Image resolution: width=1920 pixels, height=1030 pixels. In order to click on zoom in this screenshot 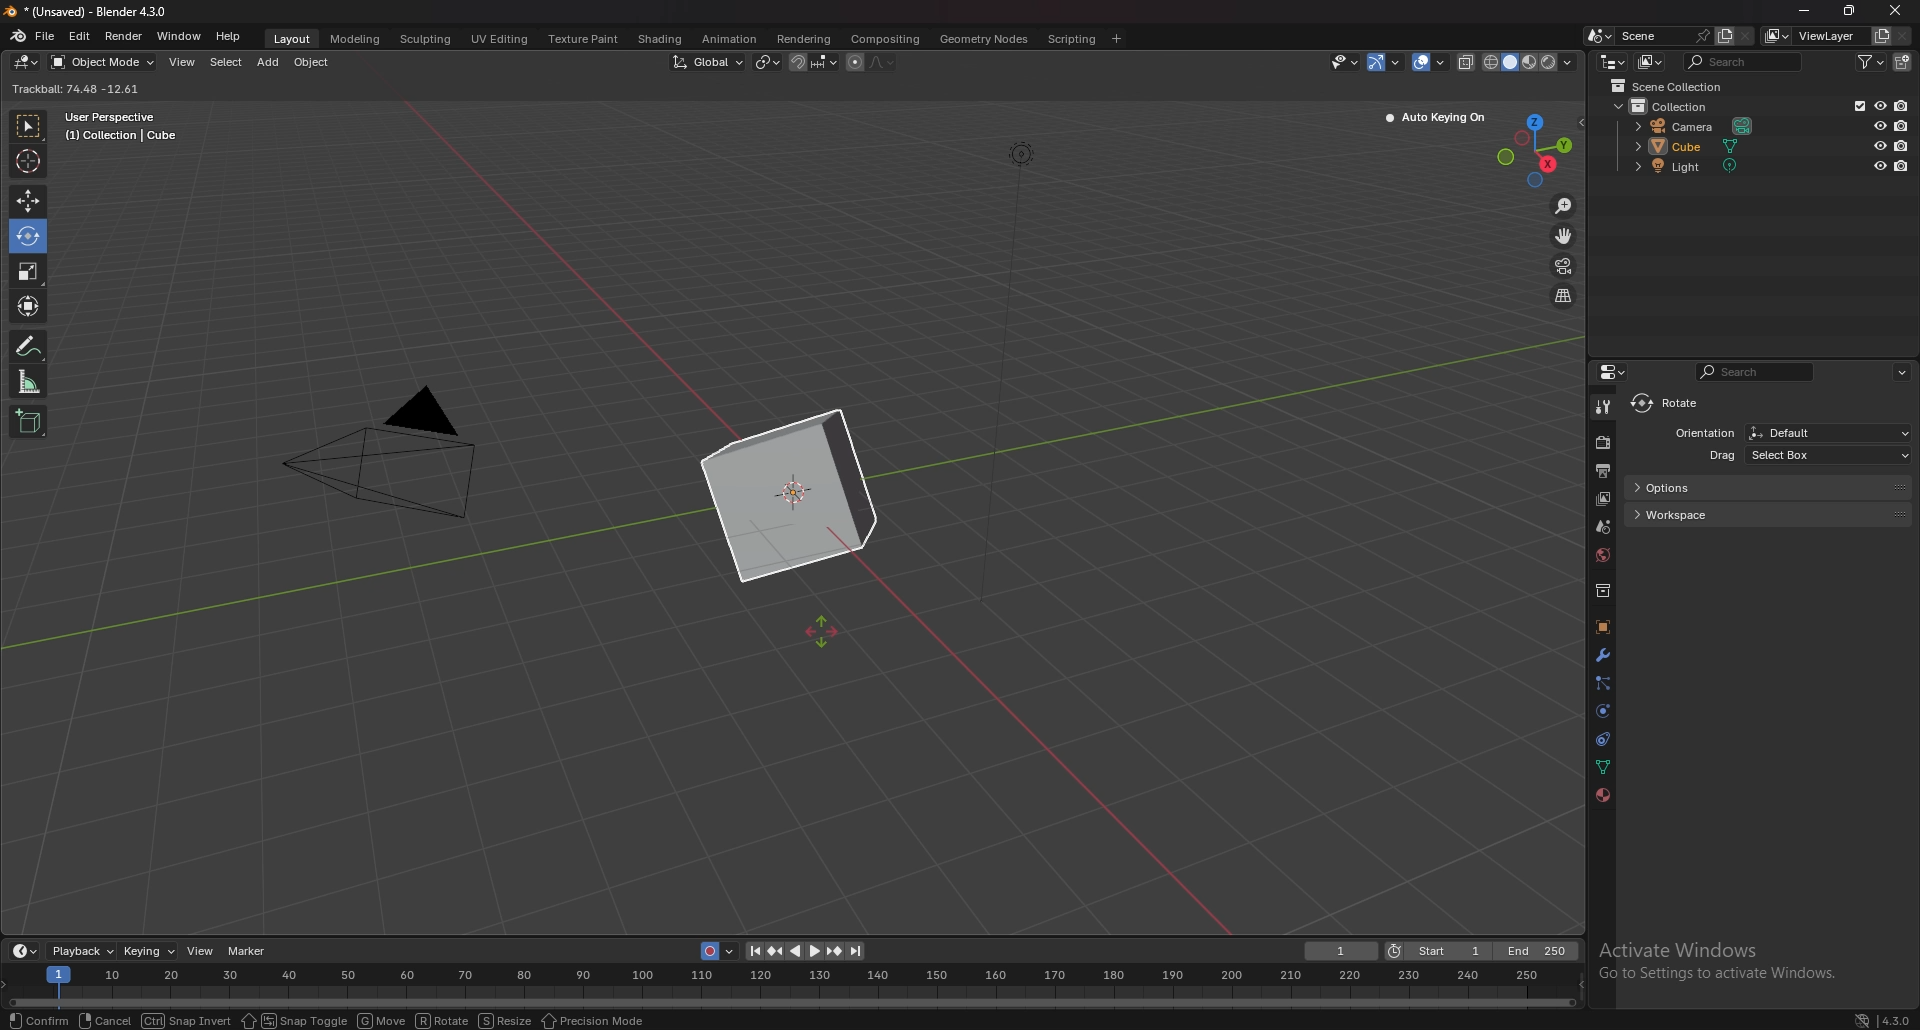, I will do `click(1564, 206)`.